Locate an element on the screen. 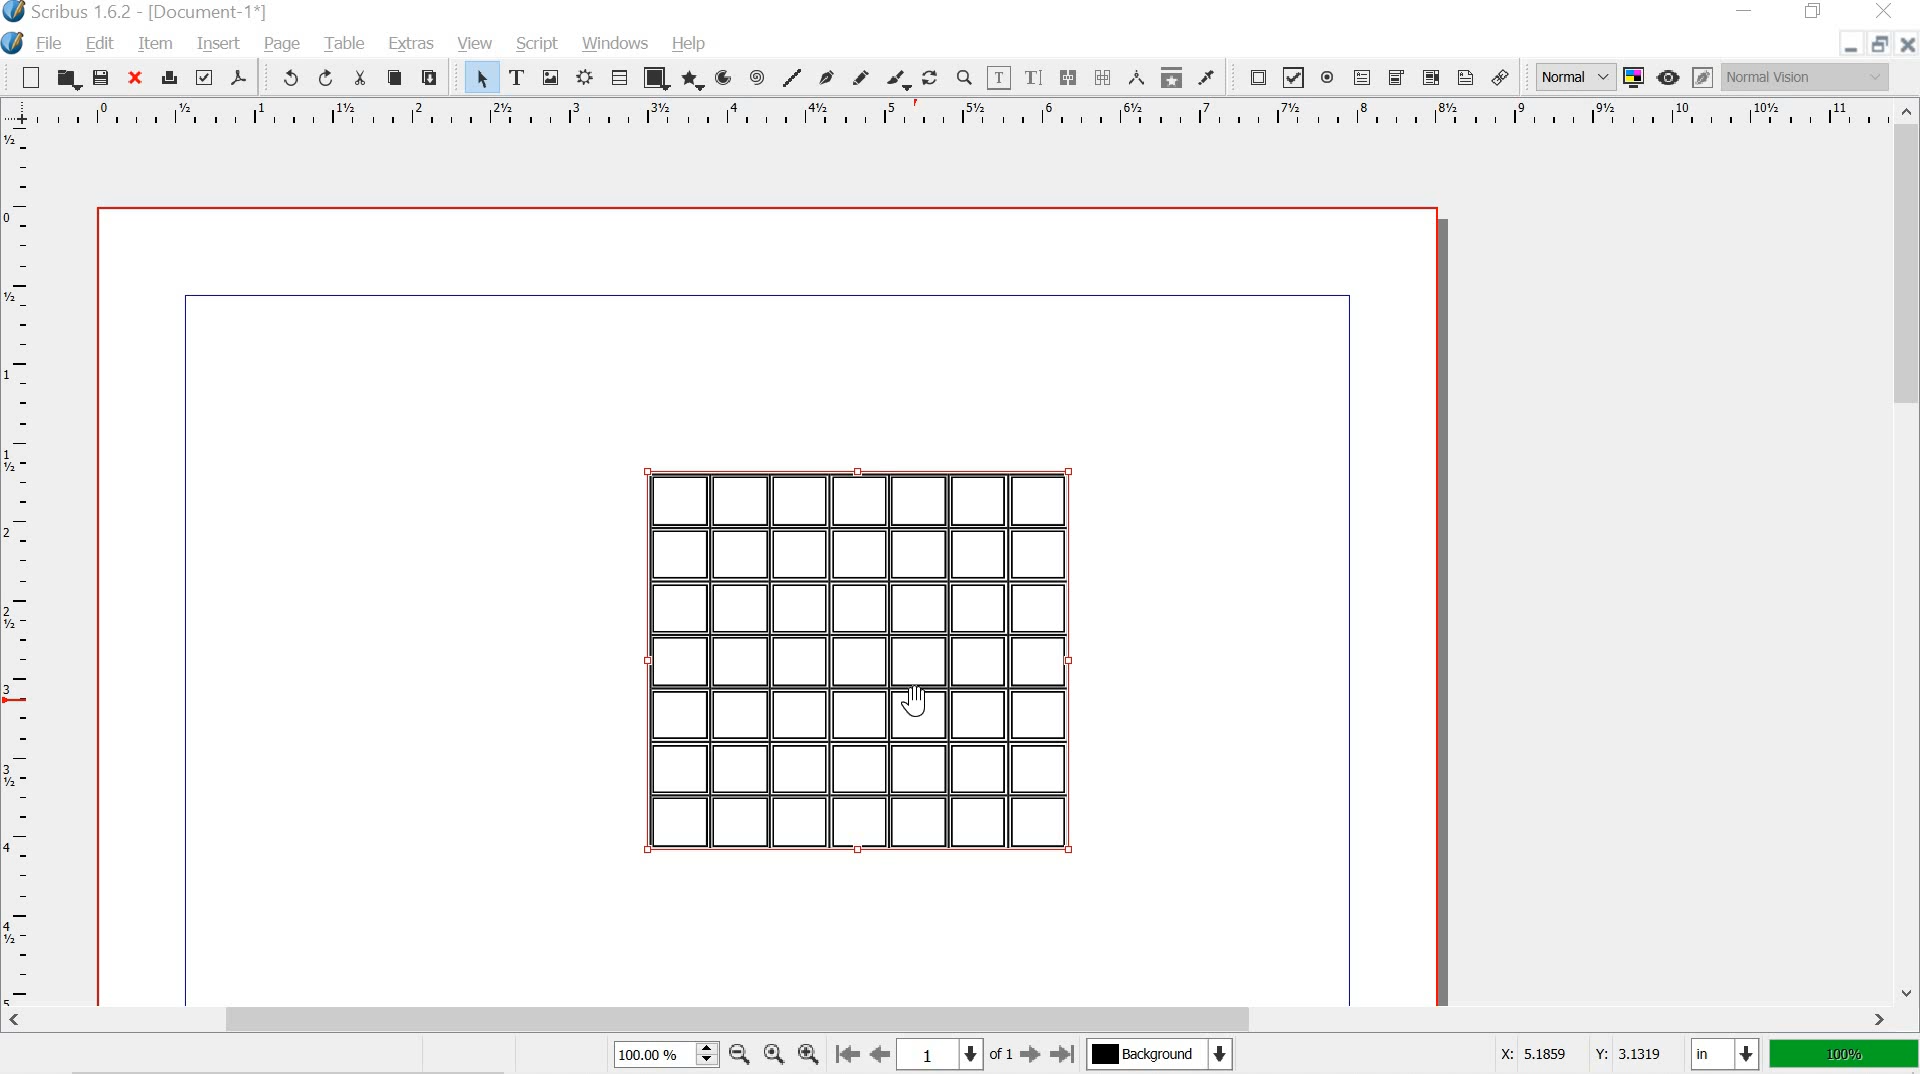 The height and width of the screenshot is (1074, 1920). 1 is located at coordinates (926, 1056).